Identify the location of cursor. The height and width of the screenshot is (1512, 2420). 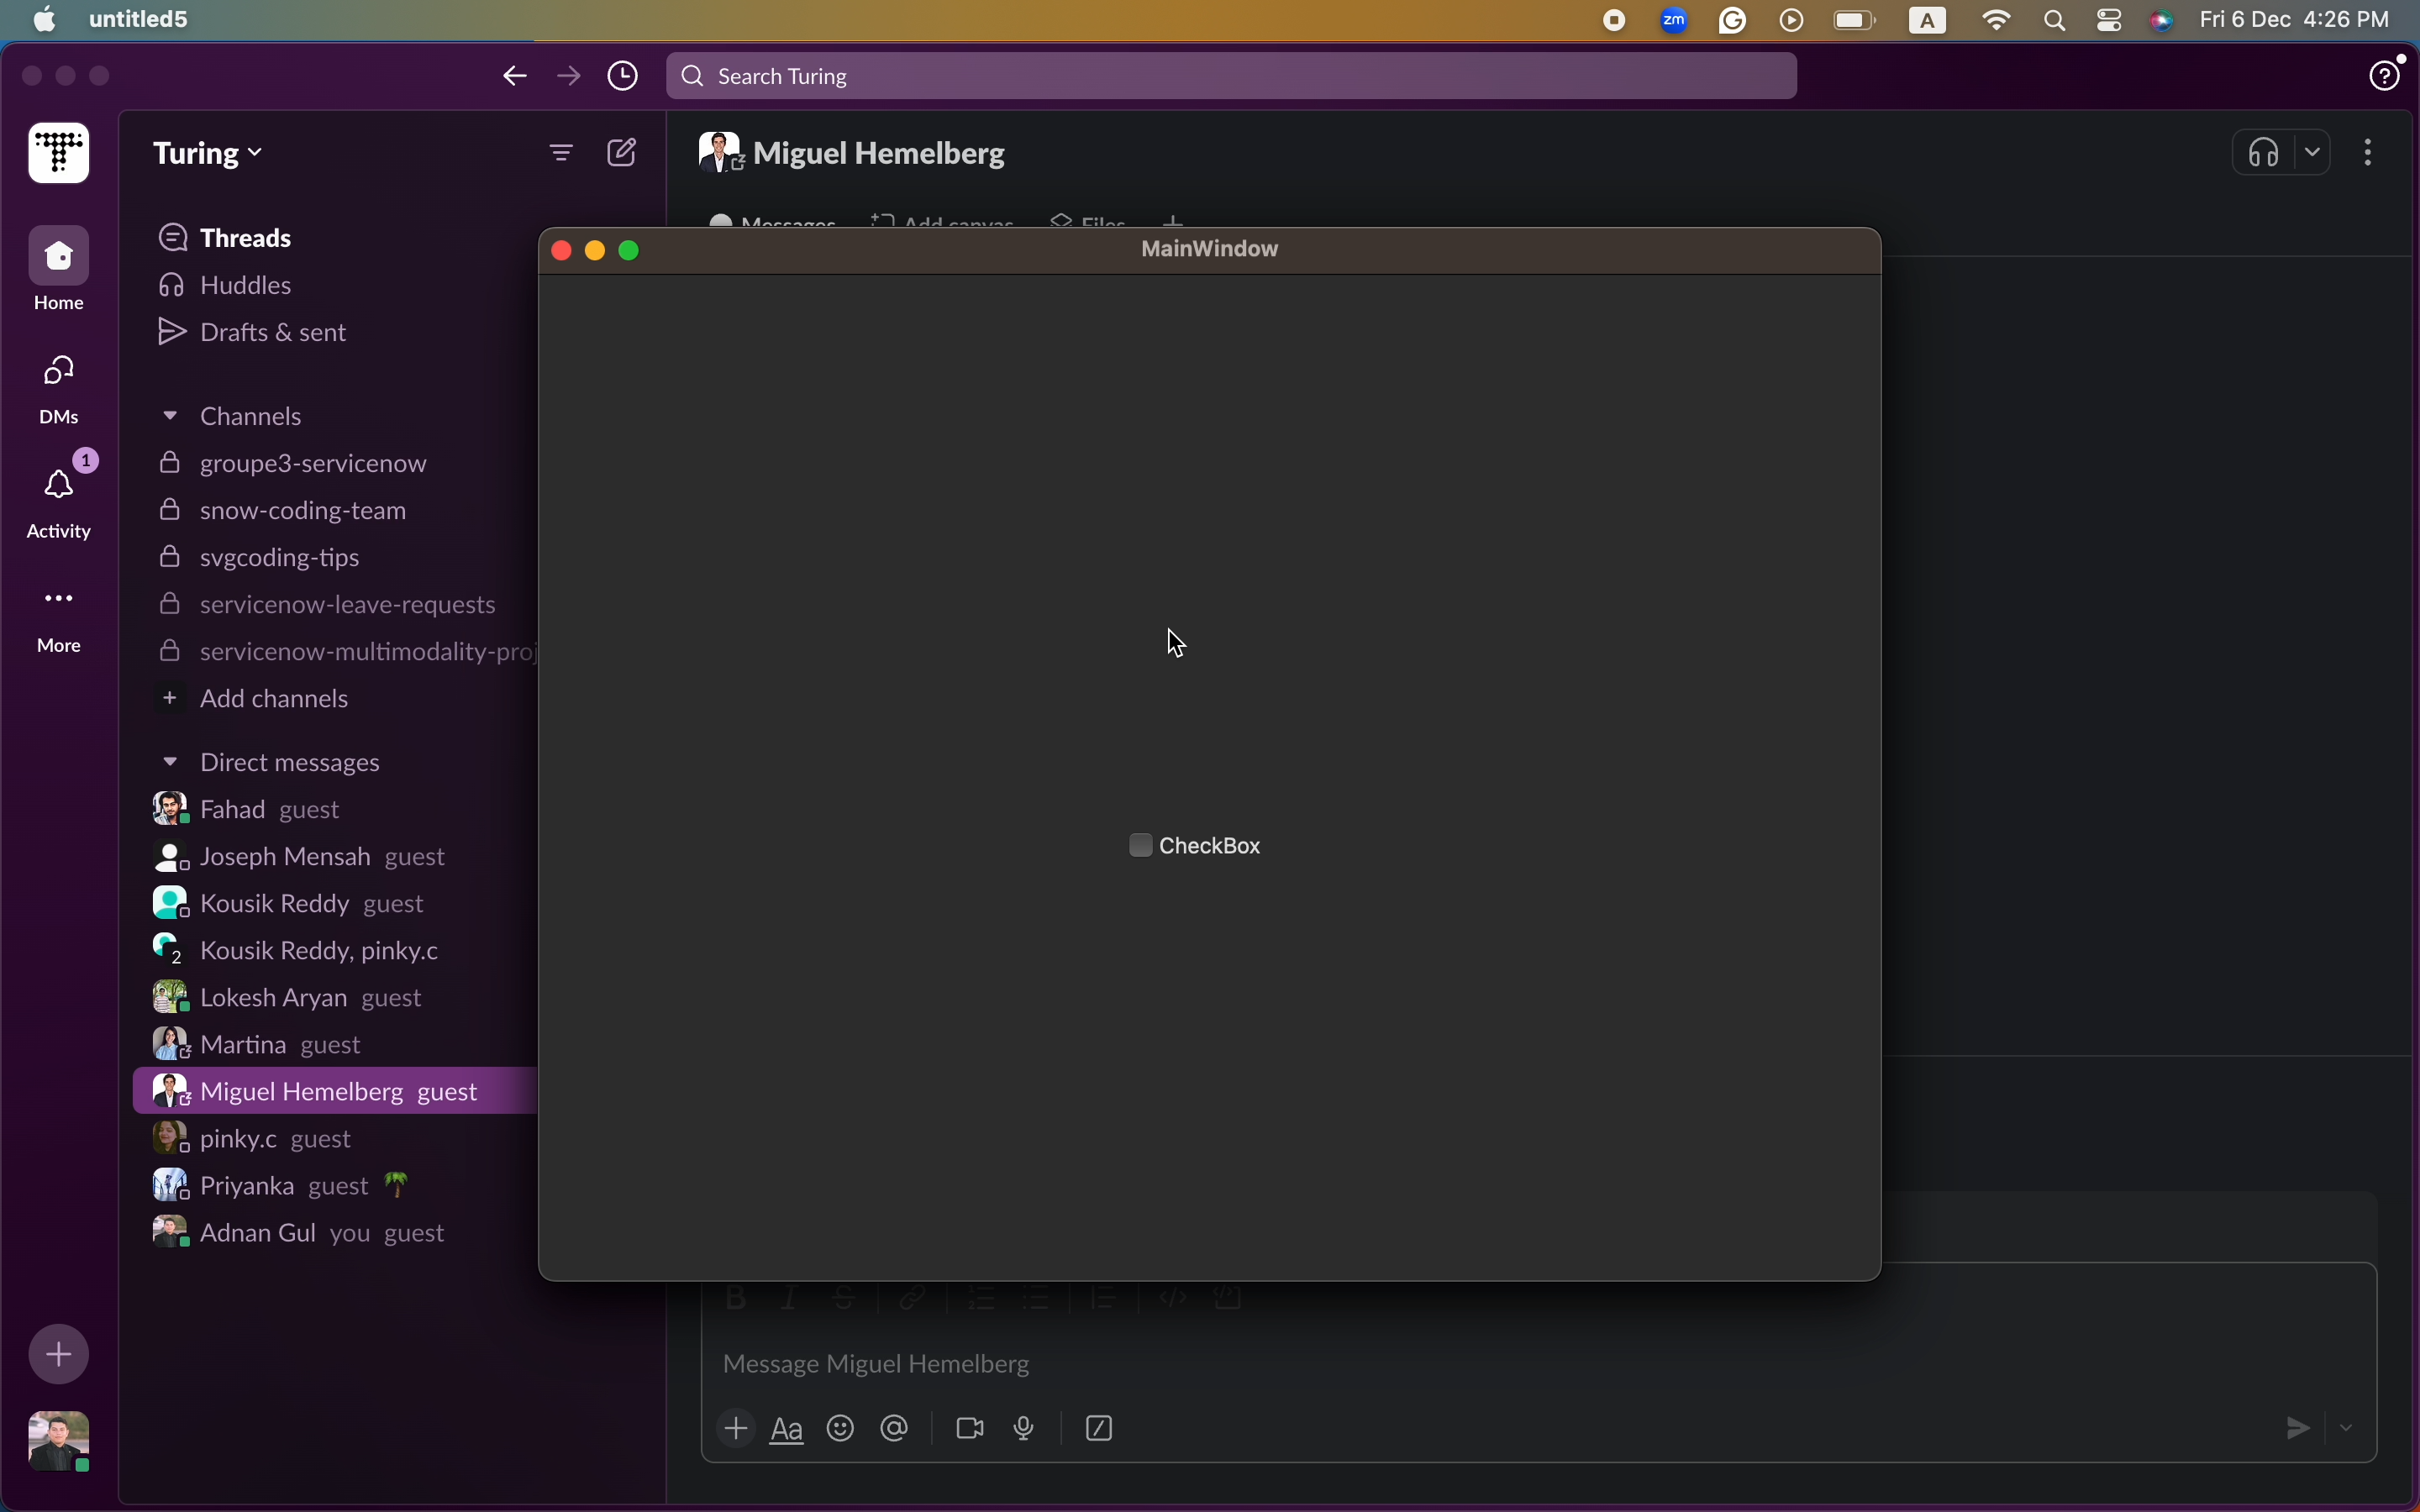
(1176, 647).